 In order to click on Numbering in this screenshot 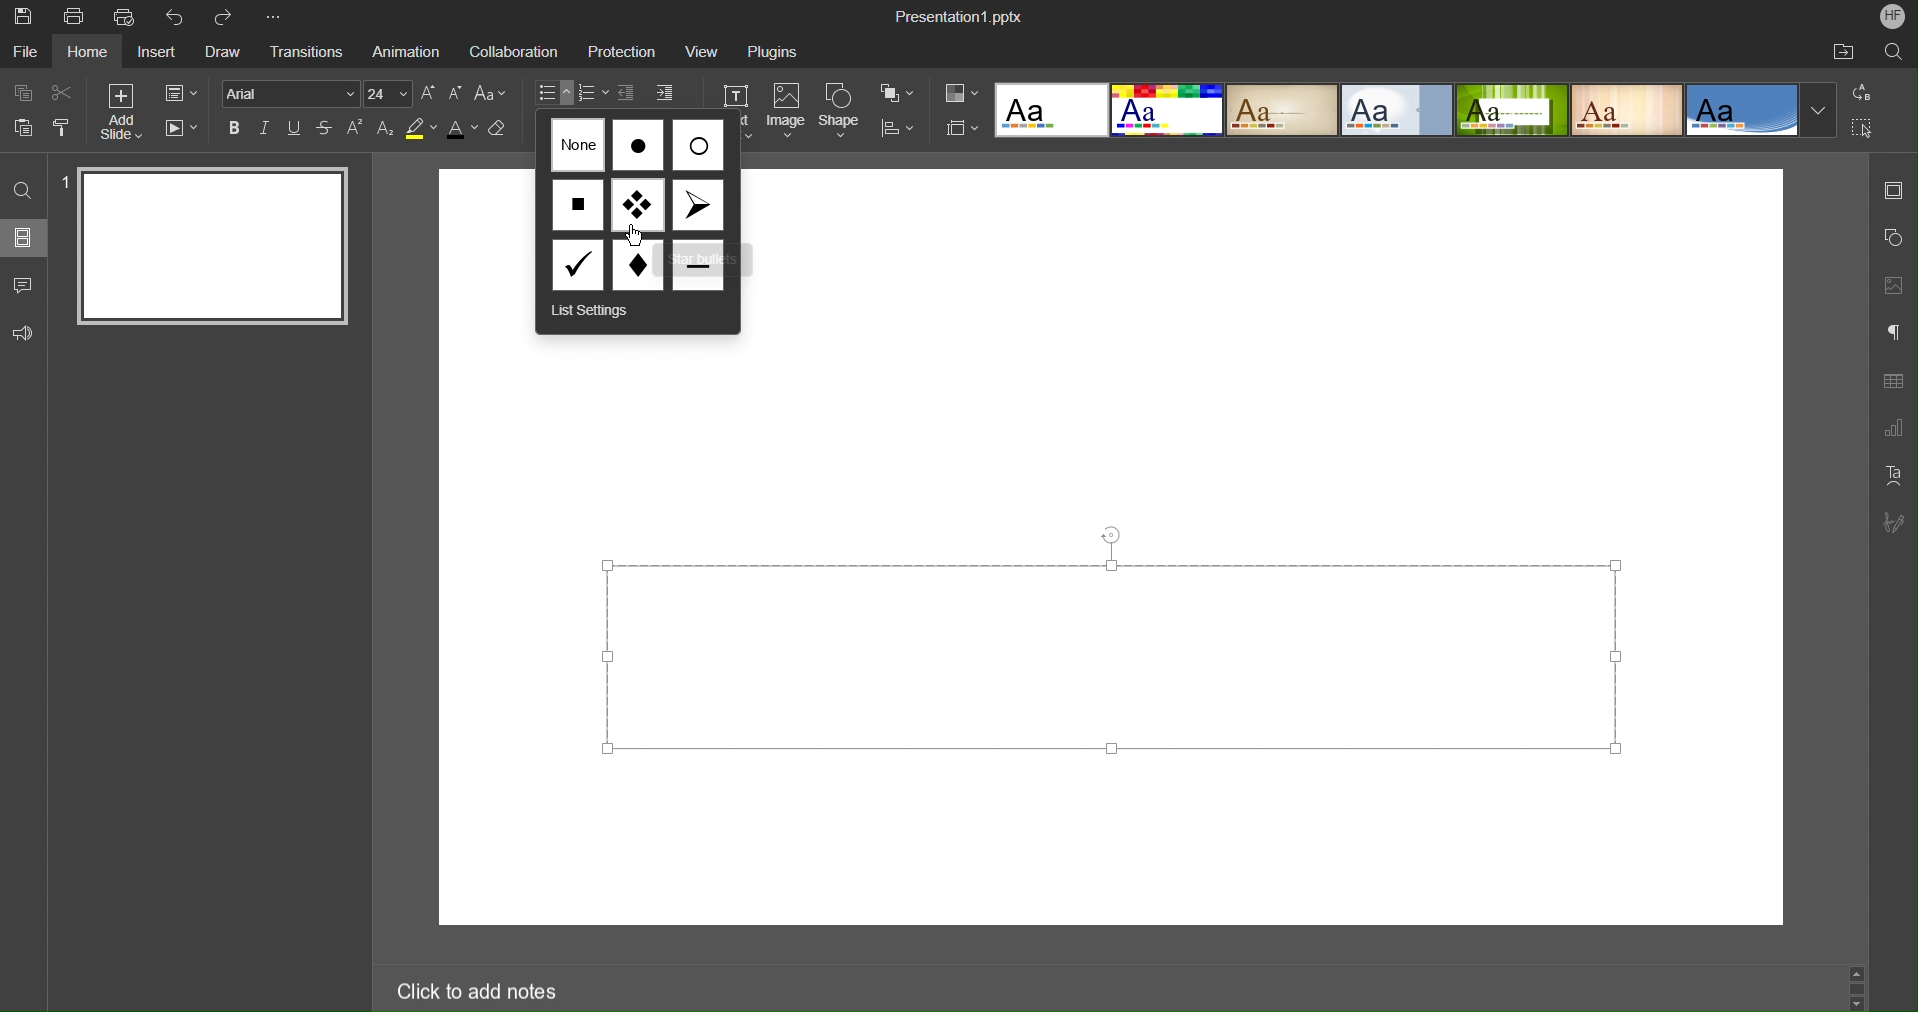, I will do `click(592, 93)`.